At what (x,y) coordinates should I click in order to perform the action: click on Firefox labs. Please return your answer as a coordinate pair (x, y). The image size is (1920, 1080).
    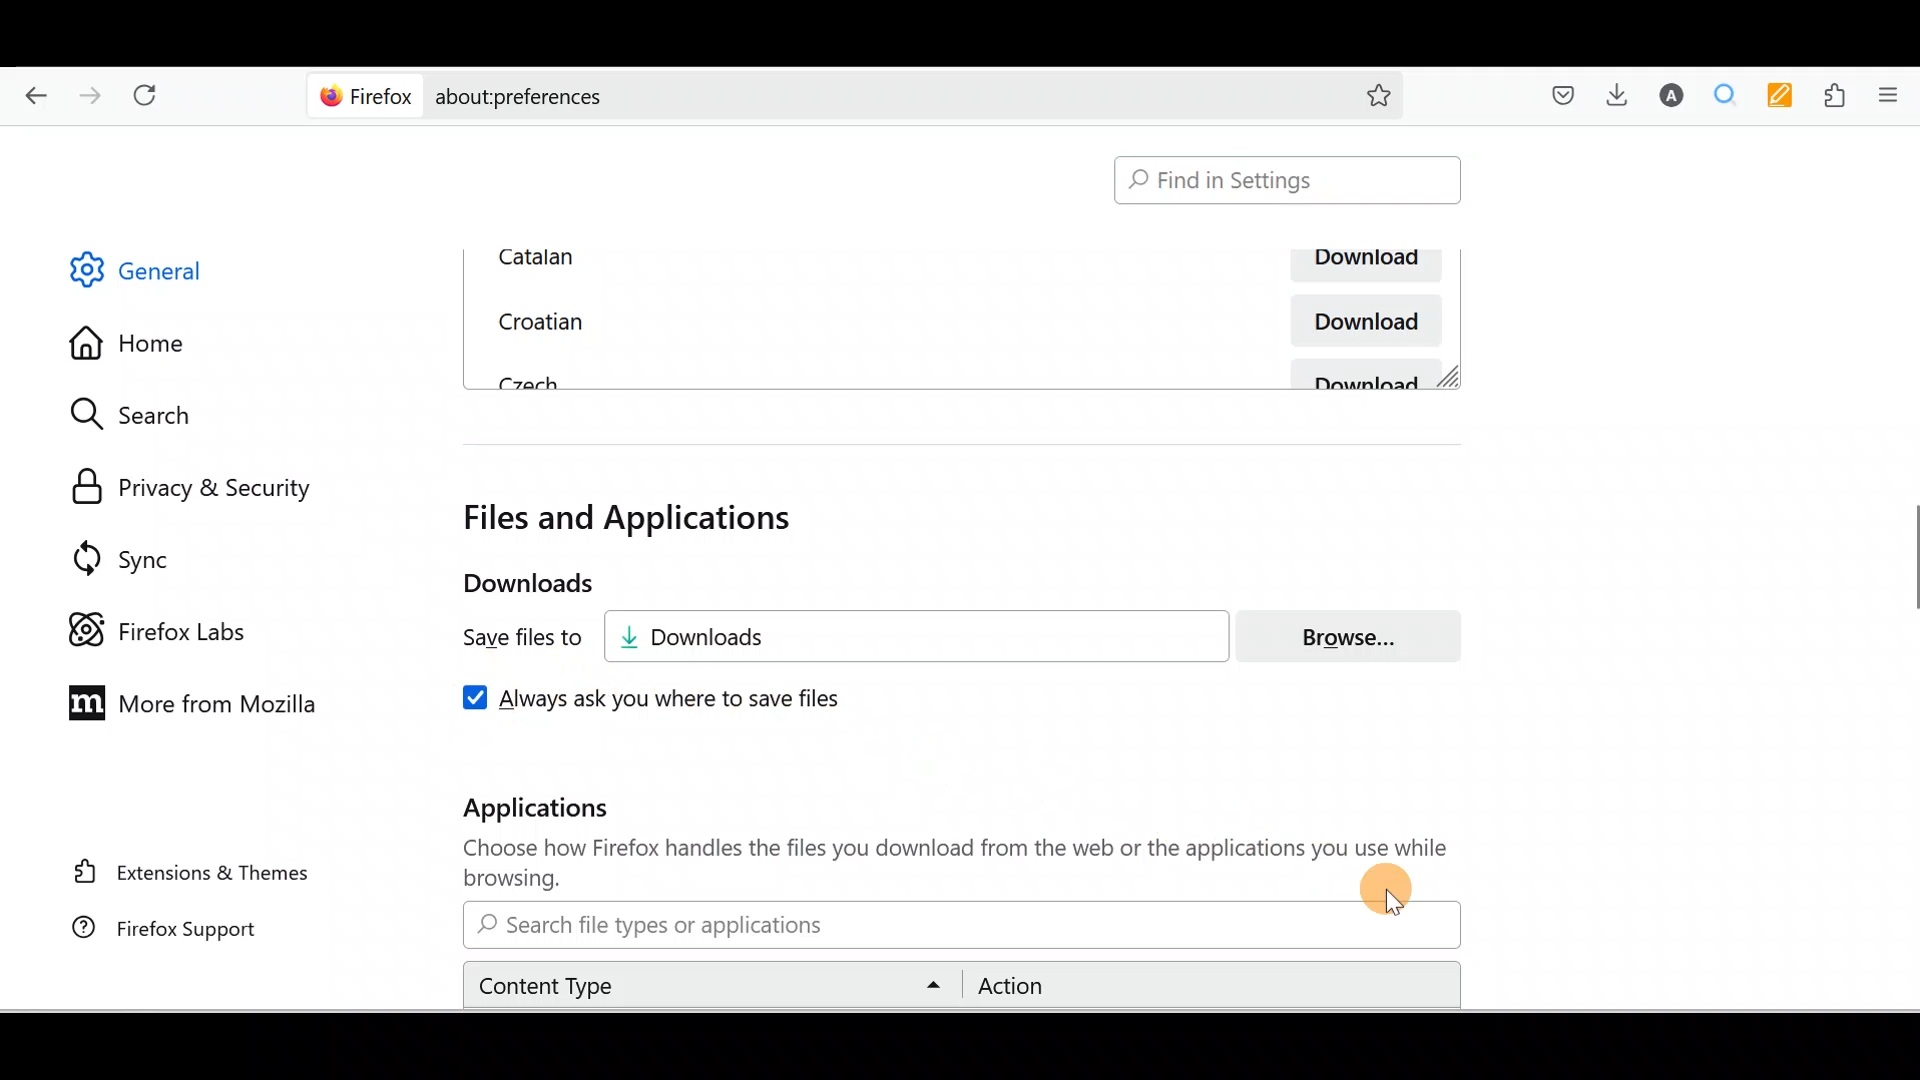
    Looking at the image, I should click on (151, 620).